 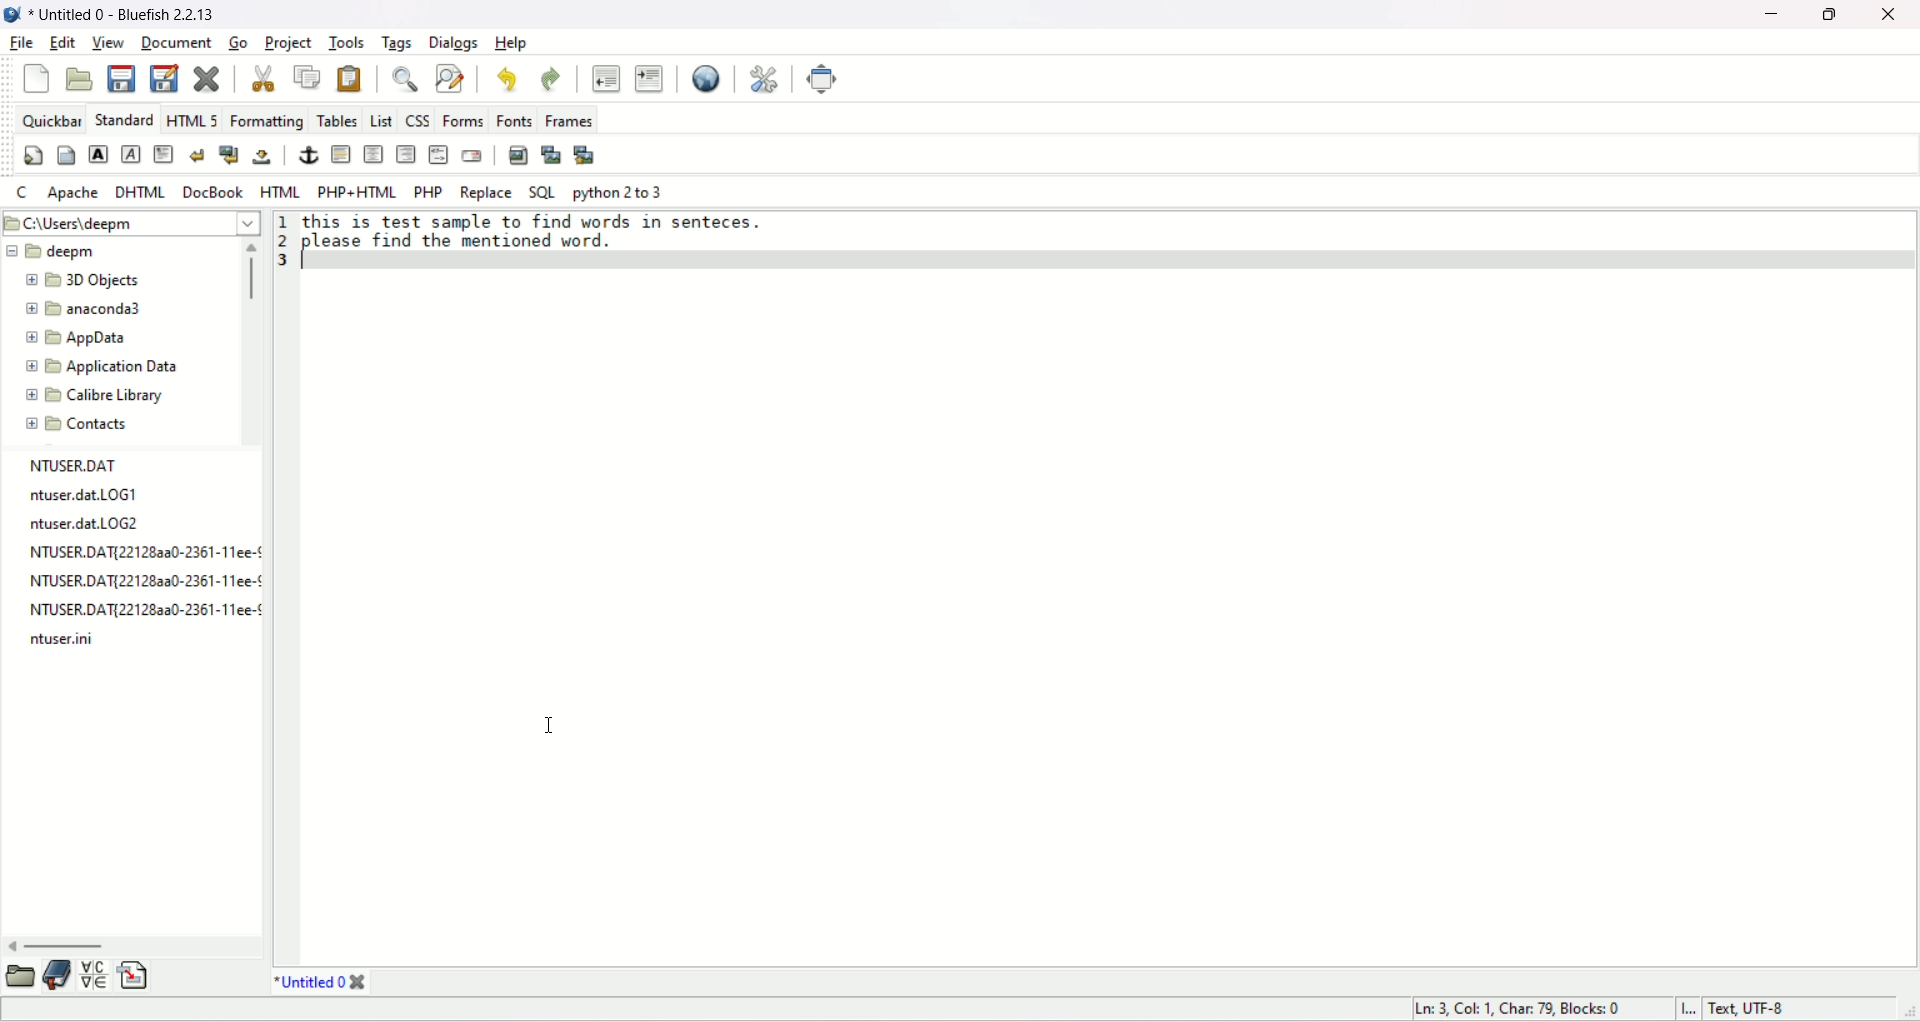 What do you see at coordinates (532, 220) in the screenshot?
I see `this is test sample to find words in sentences` at bounding box center [532, 220].